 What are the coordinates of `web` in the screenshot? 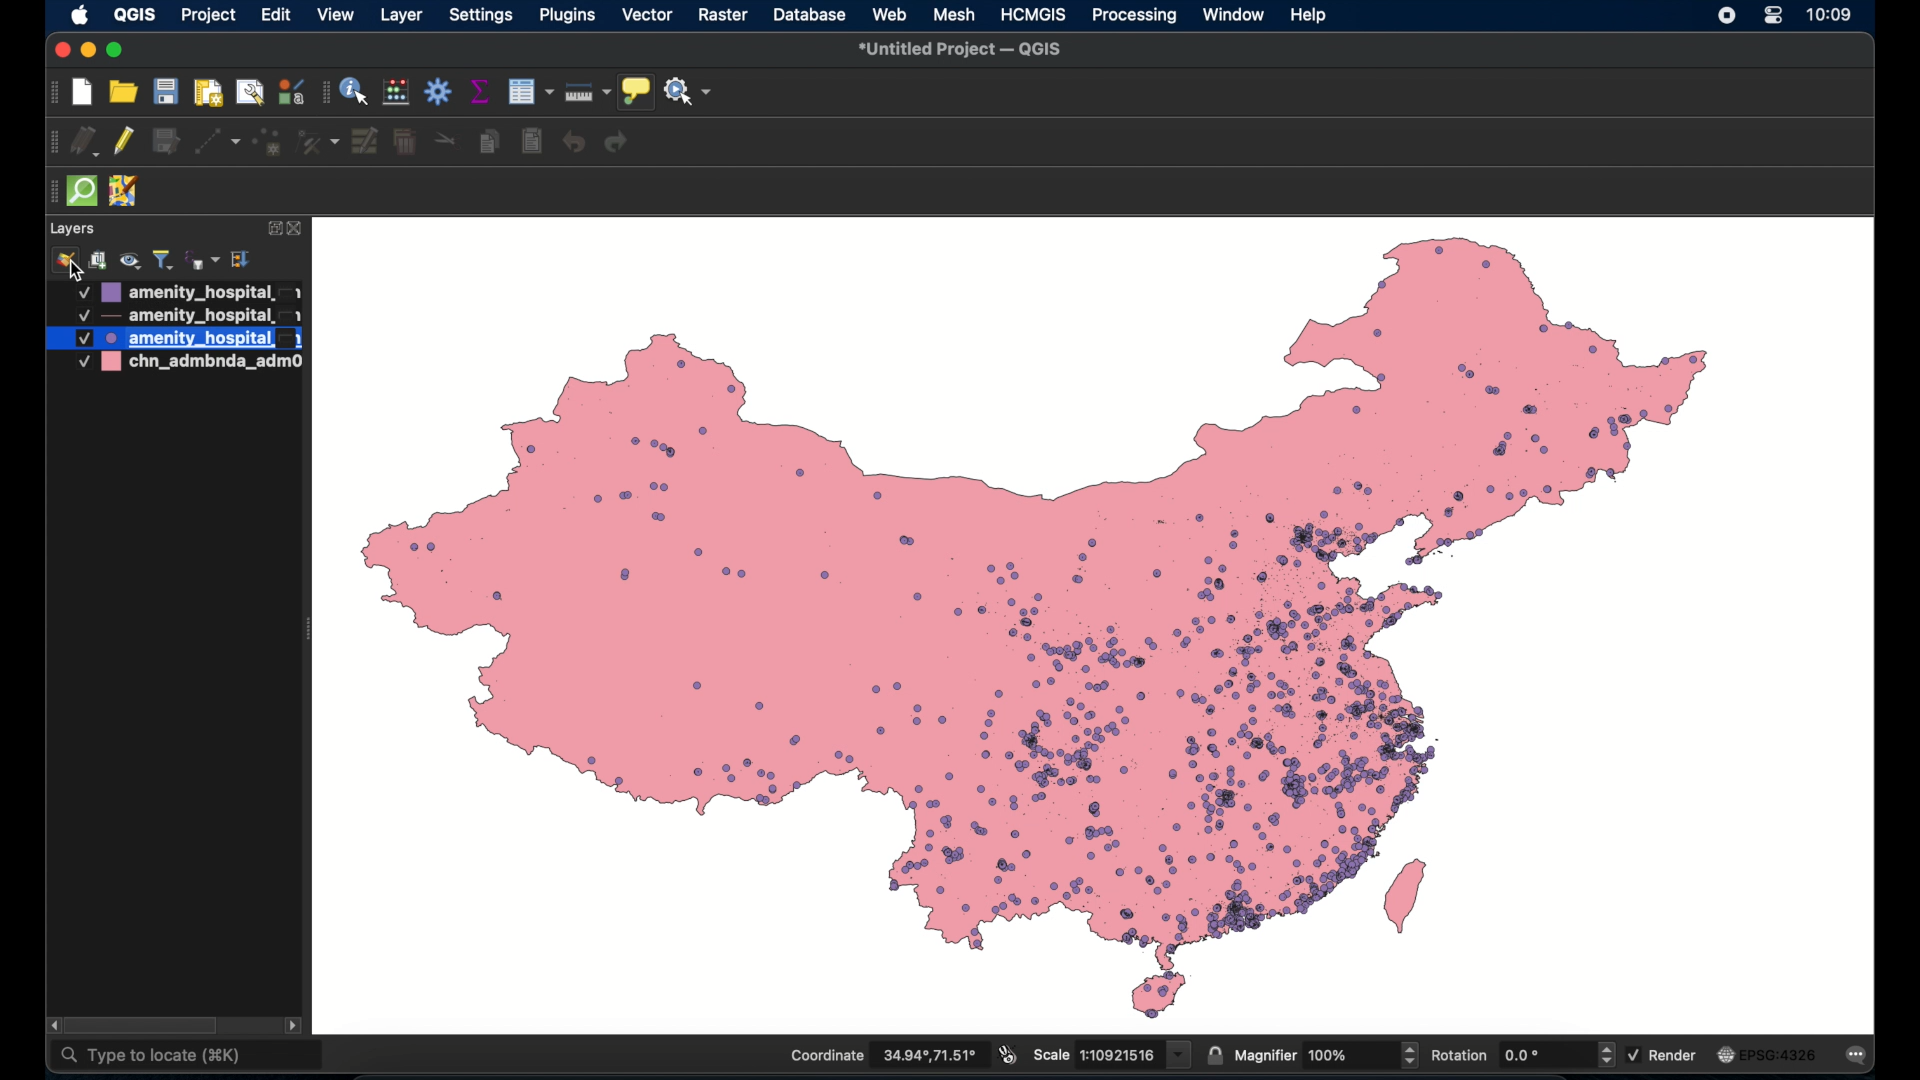 It's located at (891, 14).